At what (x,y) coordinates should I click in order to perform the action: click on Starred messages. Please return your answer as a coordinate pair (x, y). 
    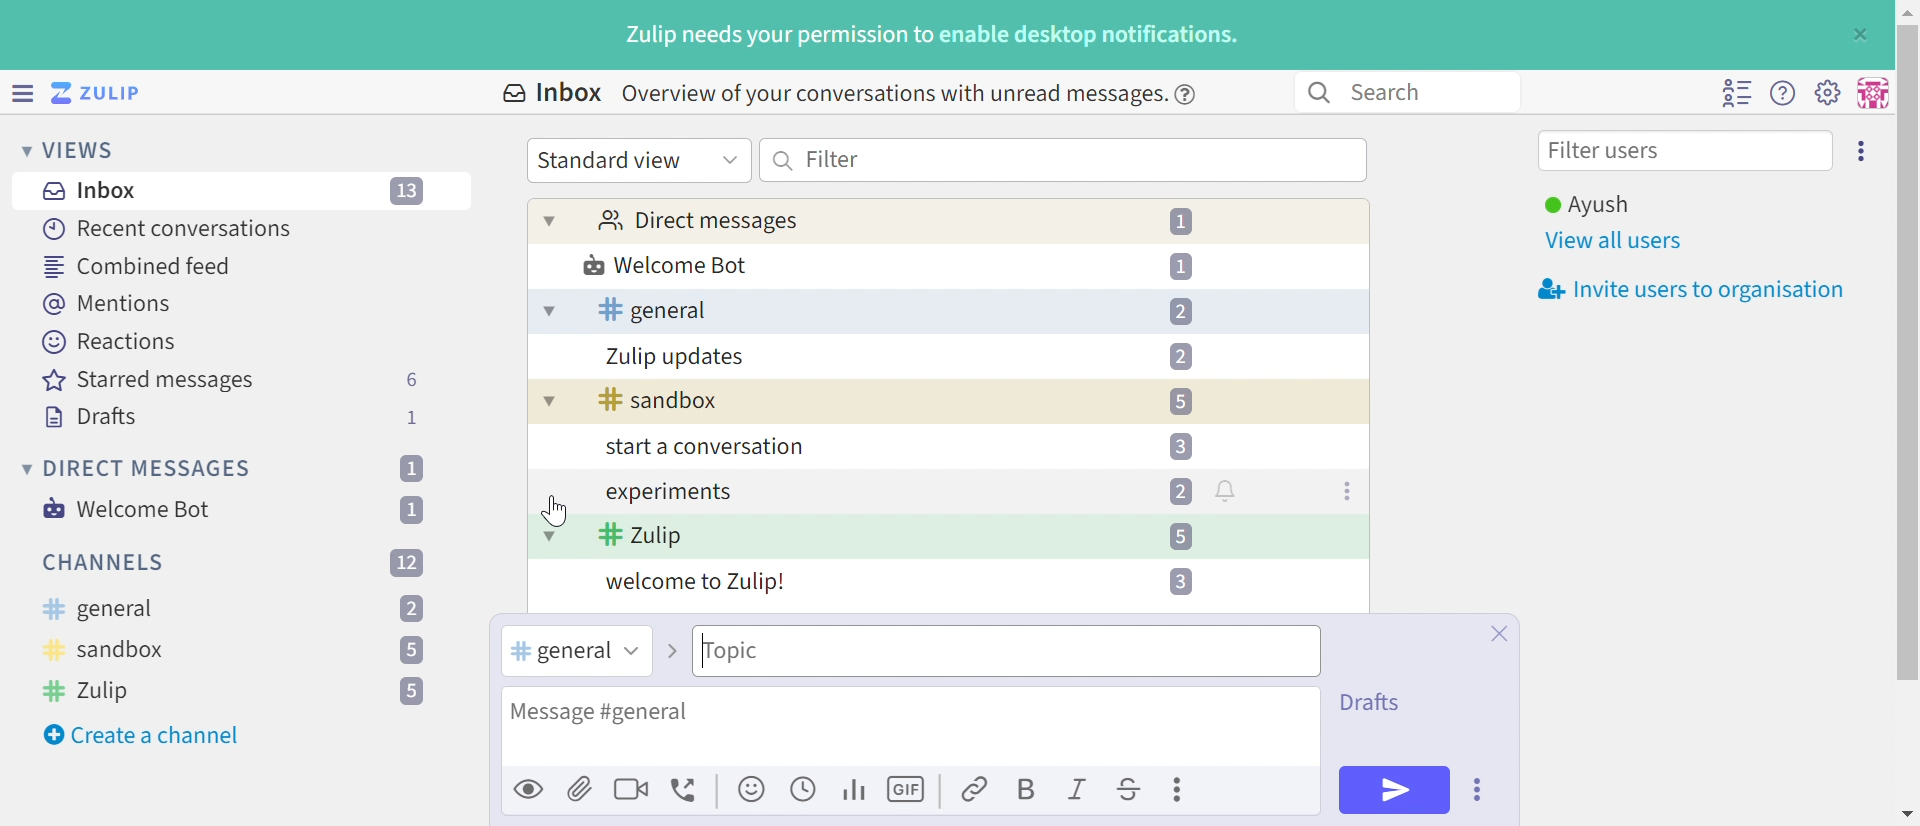
    Looking at the image, I should click on (148, 382).